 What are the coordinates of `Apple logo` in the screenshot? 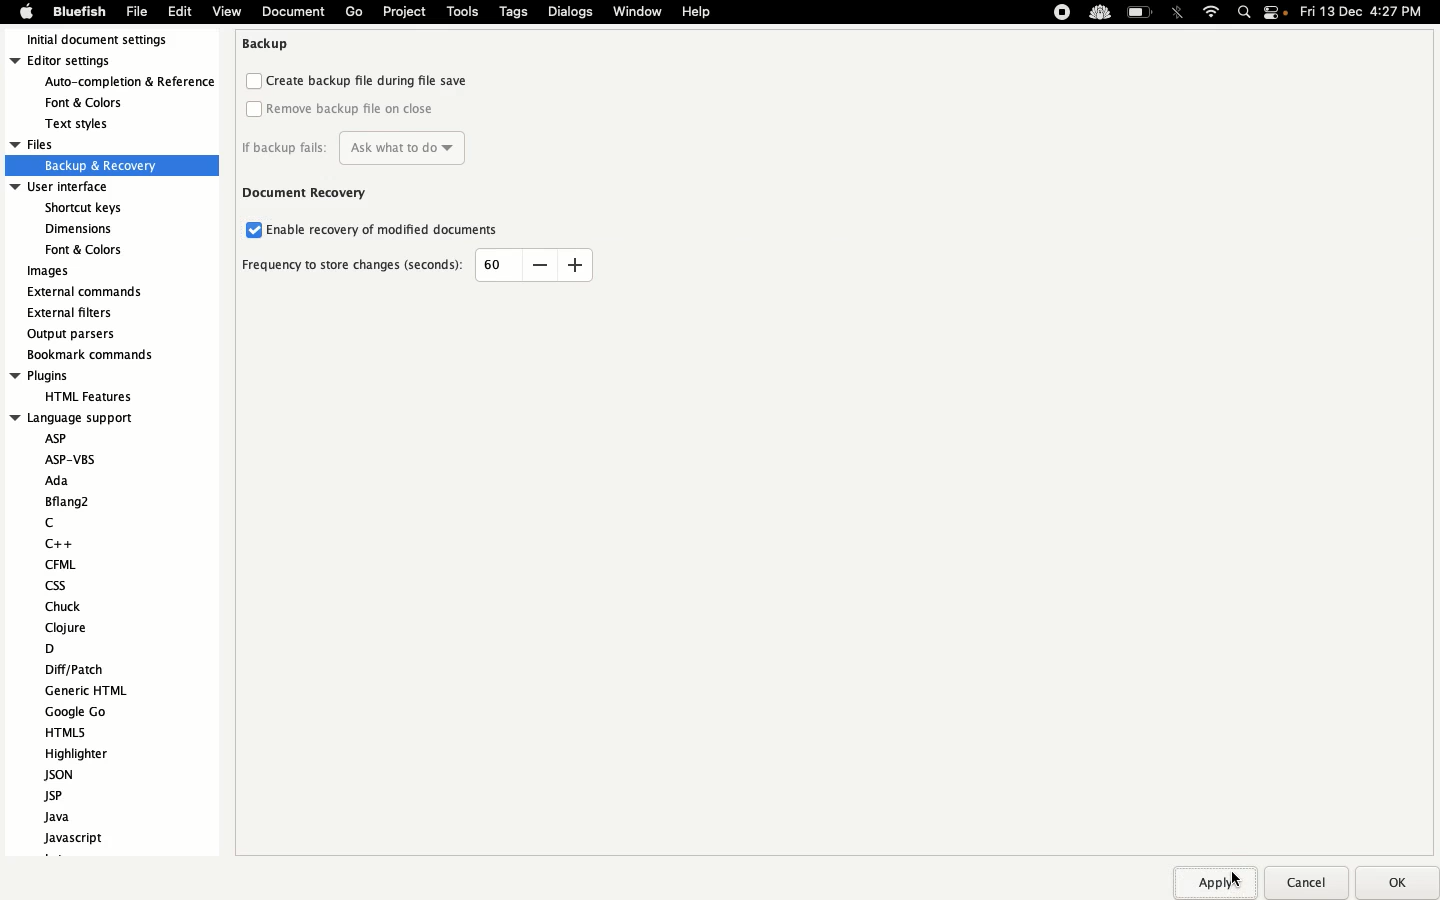 It's located at (22, 13).